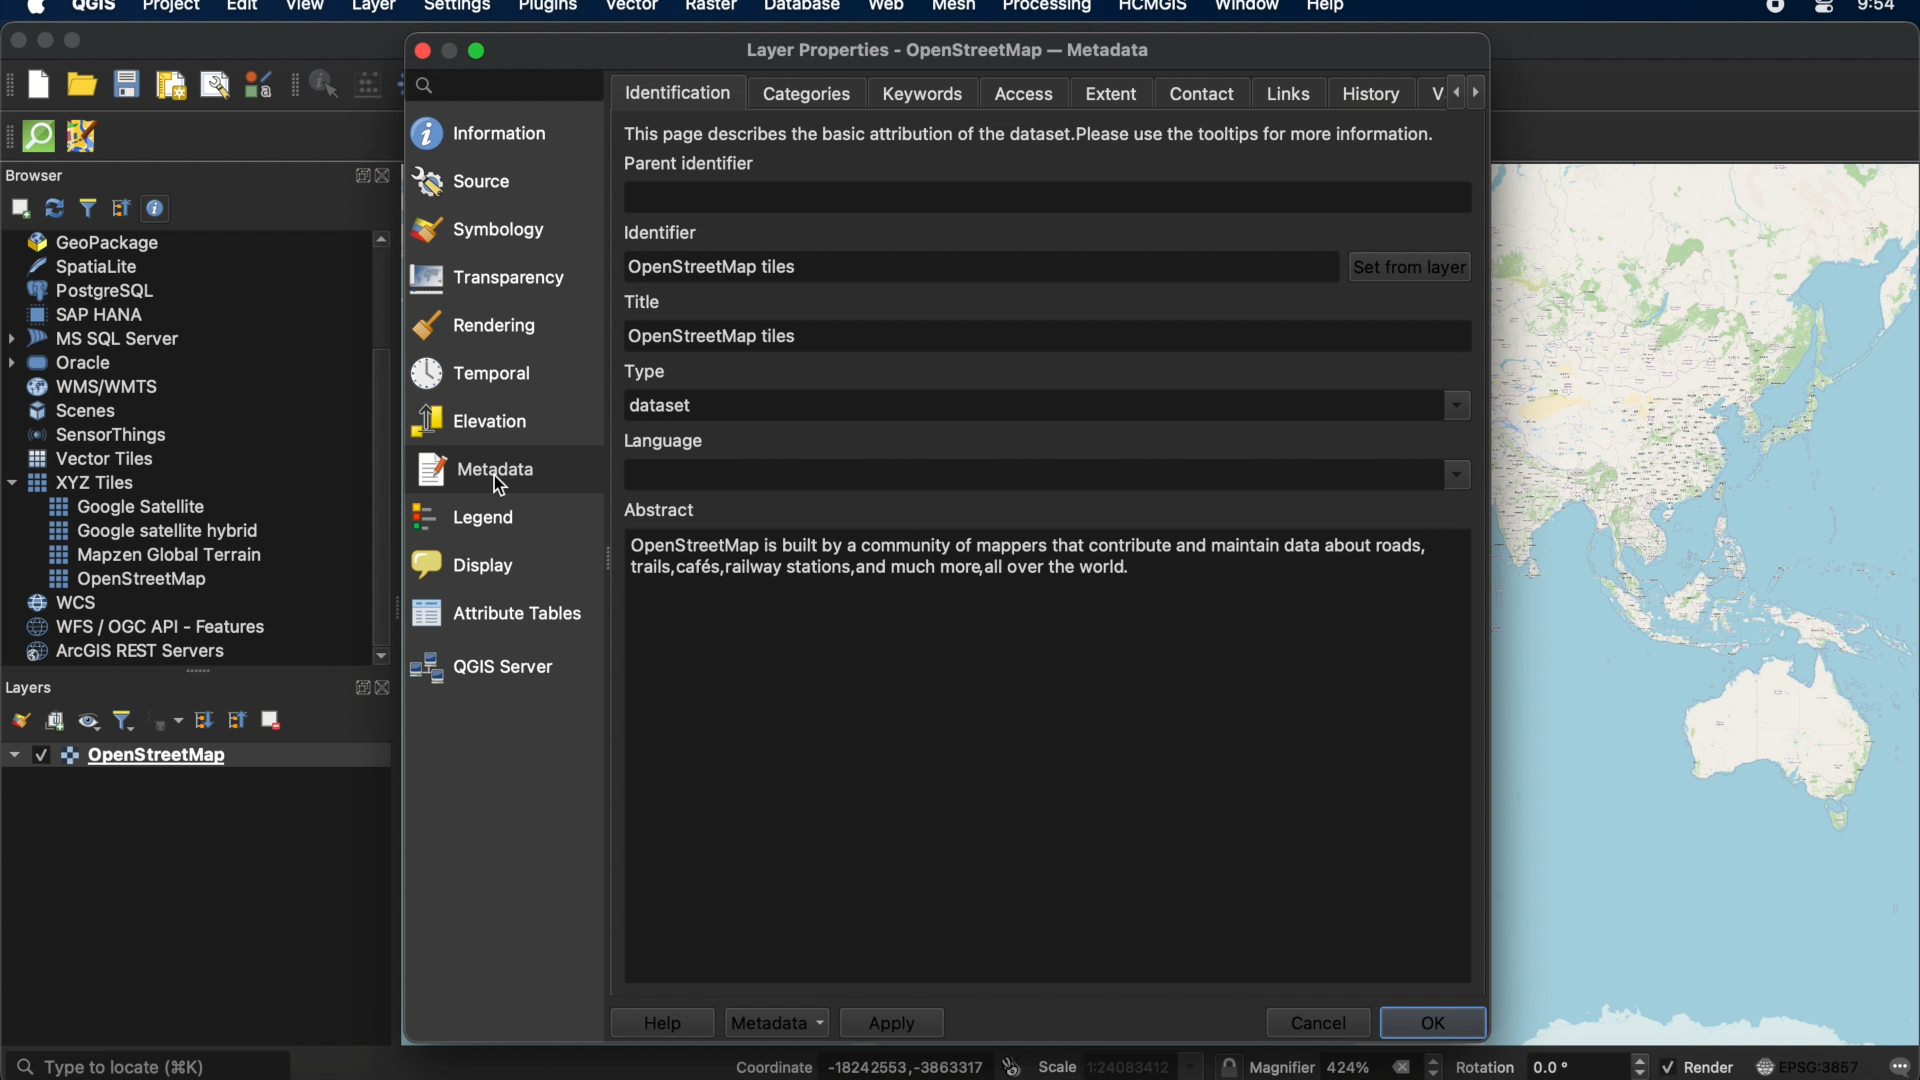 The width and height of the screenshot is (1920, 1080). I want to click on style manager, so click(256, 87).